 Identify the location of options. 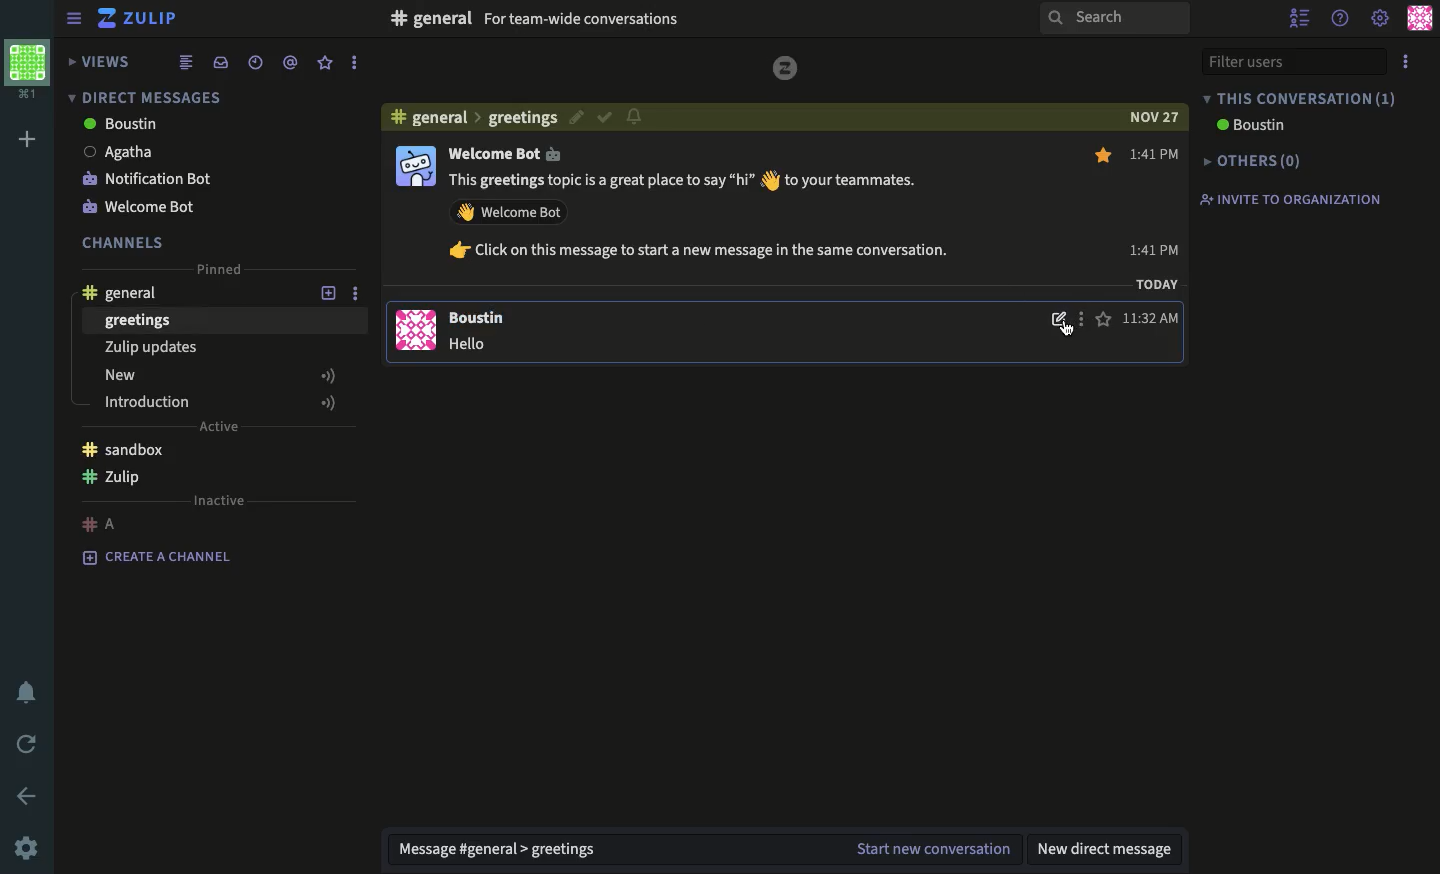
(1406, 61).